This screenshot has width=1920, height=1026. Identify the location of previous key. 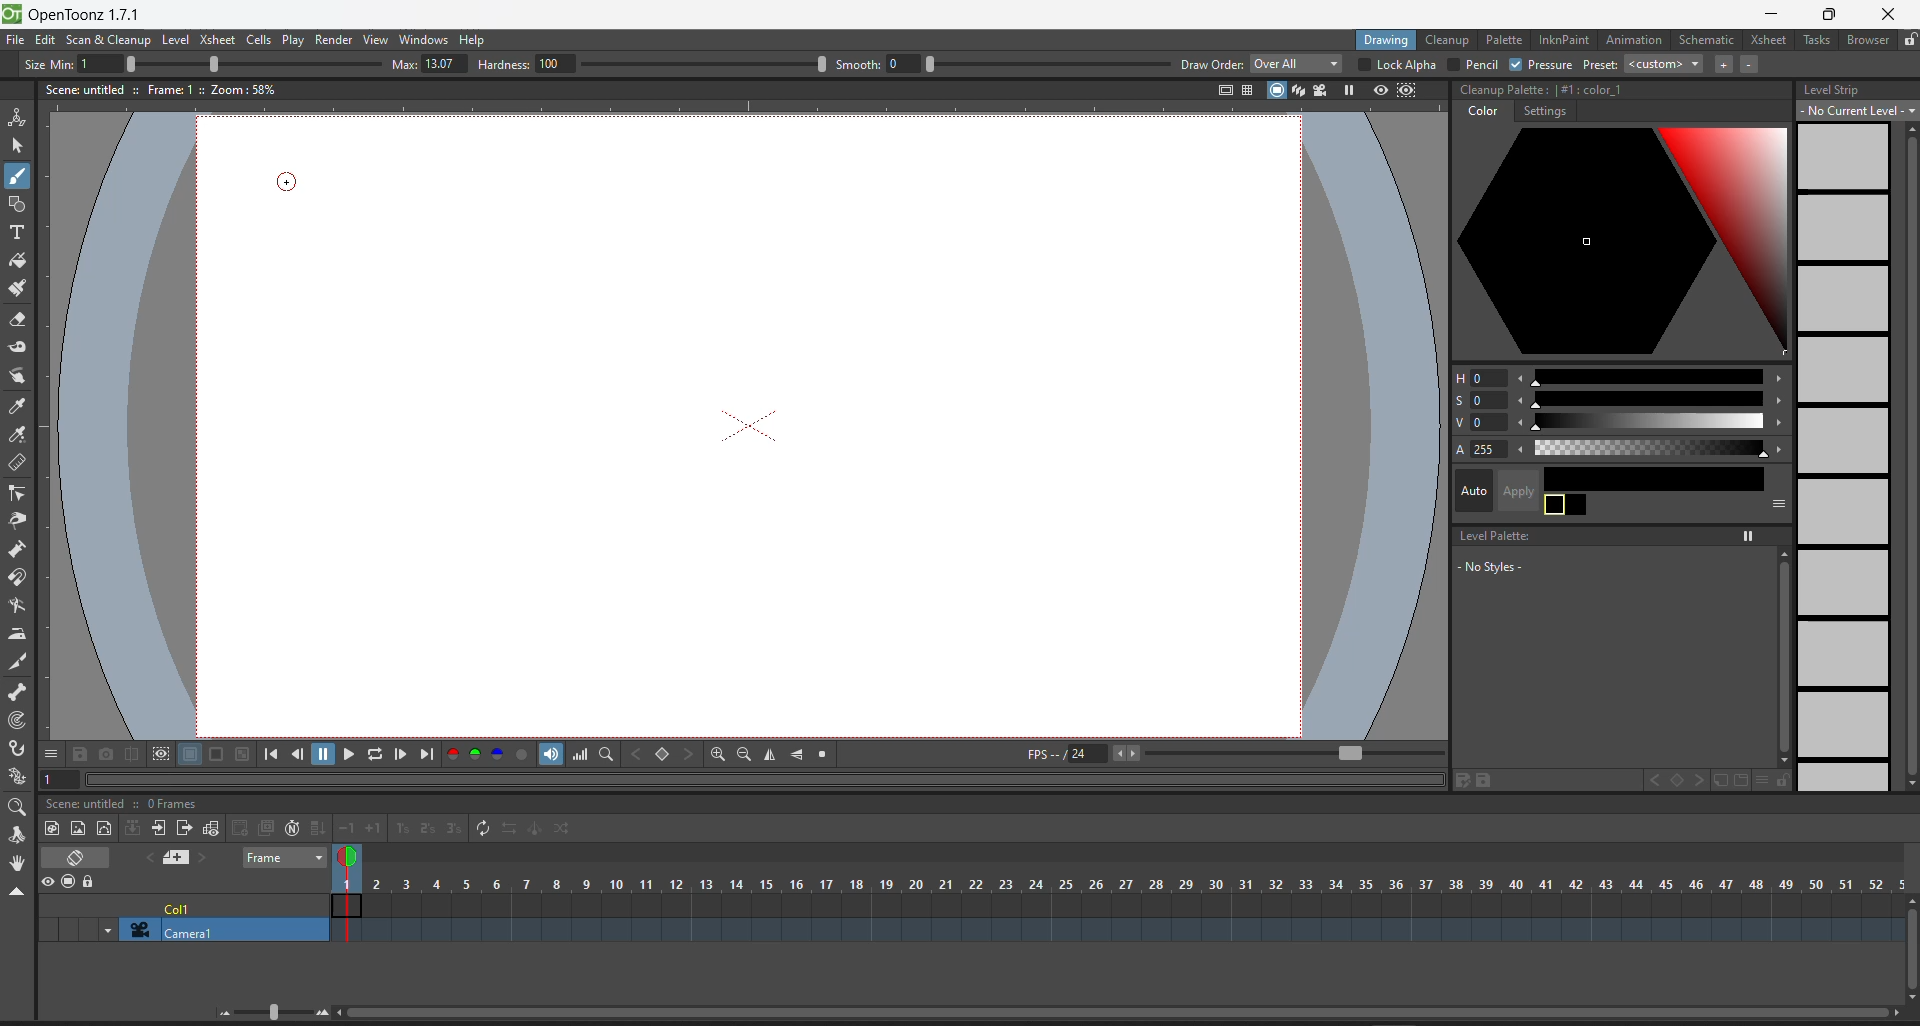
(635, 753).